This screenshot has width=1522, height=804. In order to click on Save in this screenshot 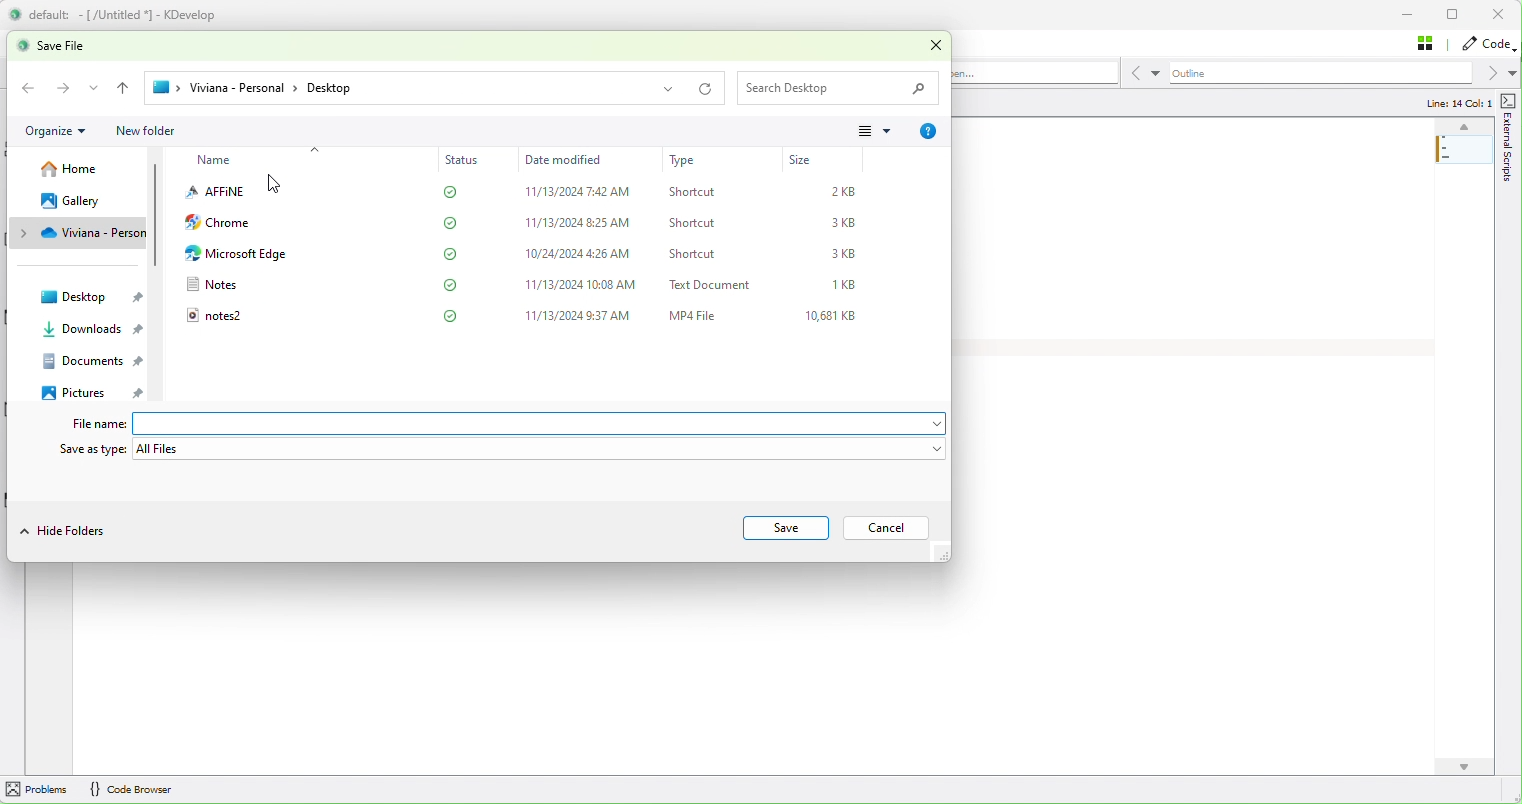, I will do `click(786, 528)`.